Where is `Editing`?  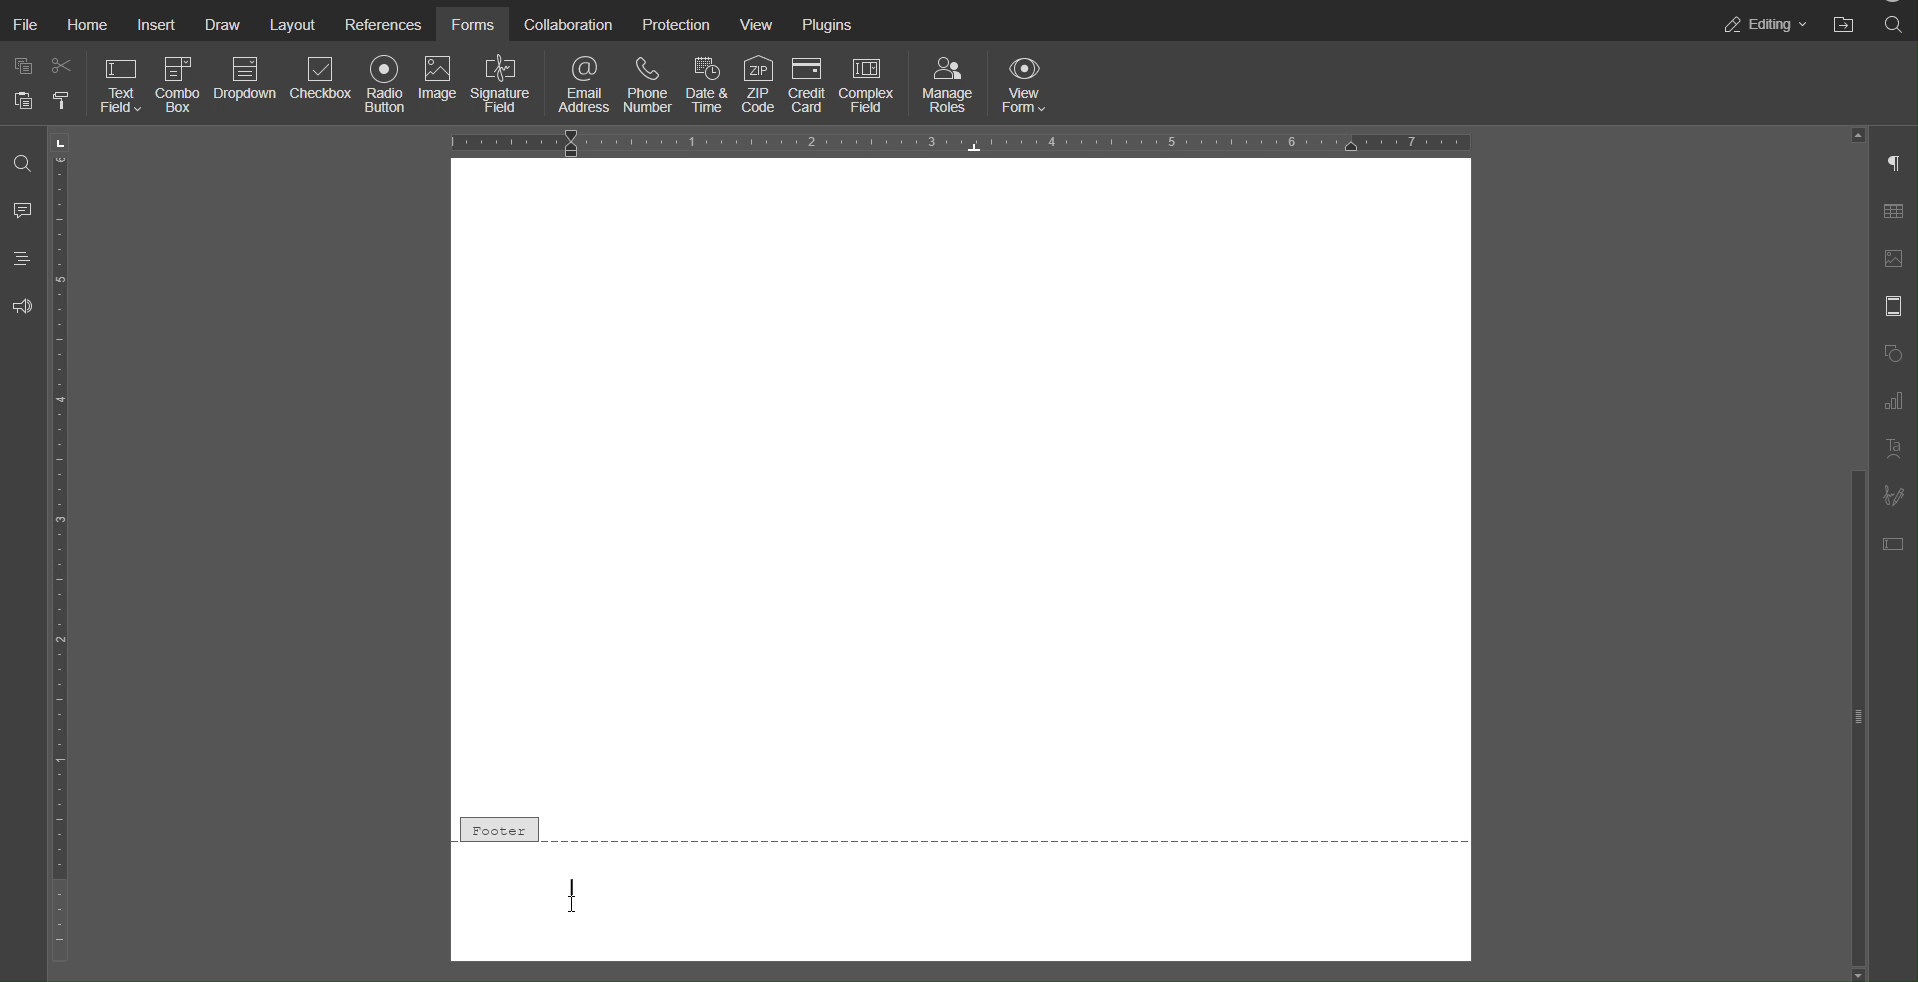 Editing is located at coordinates (1761, 24).